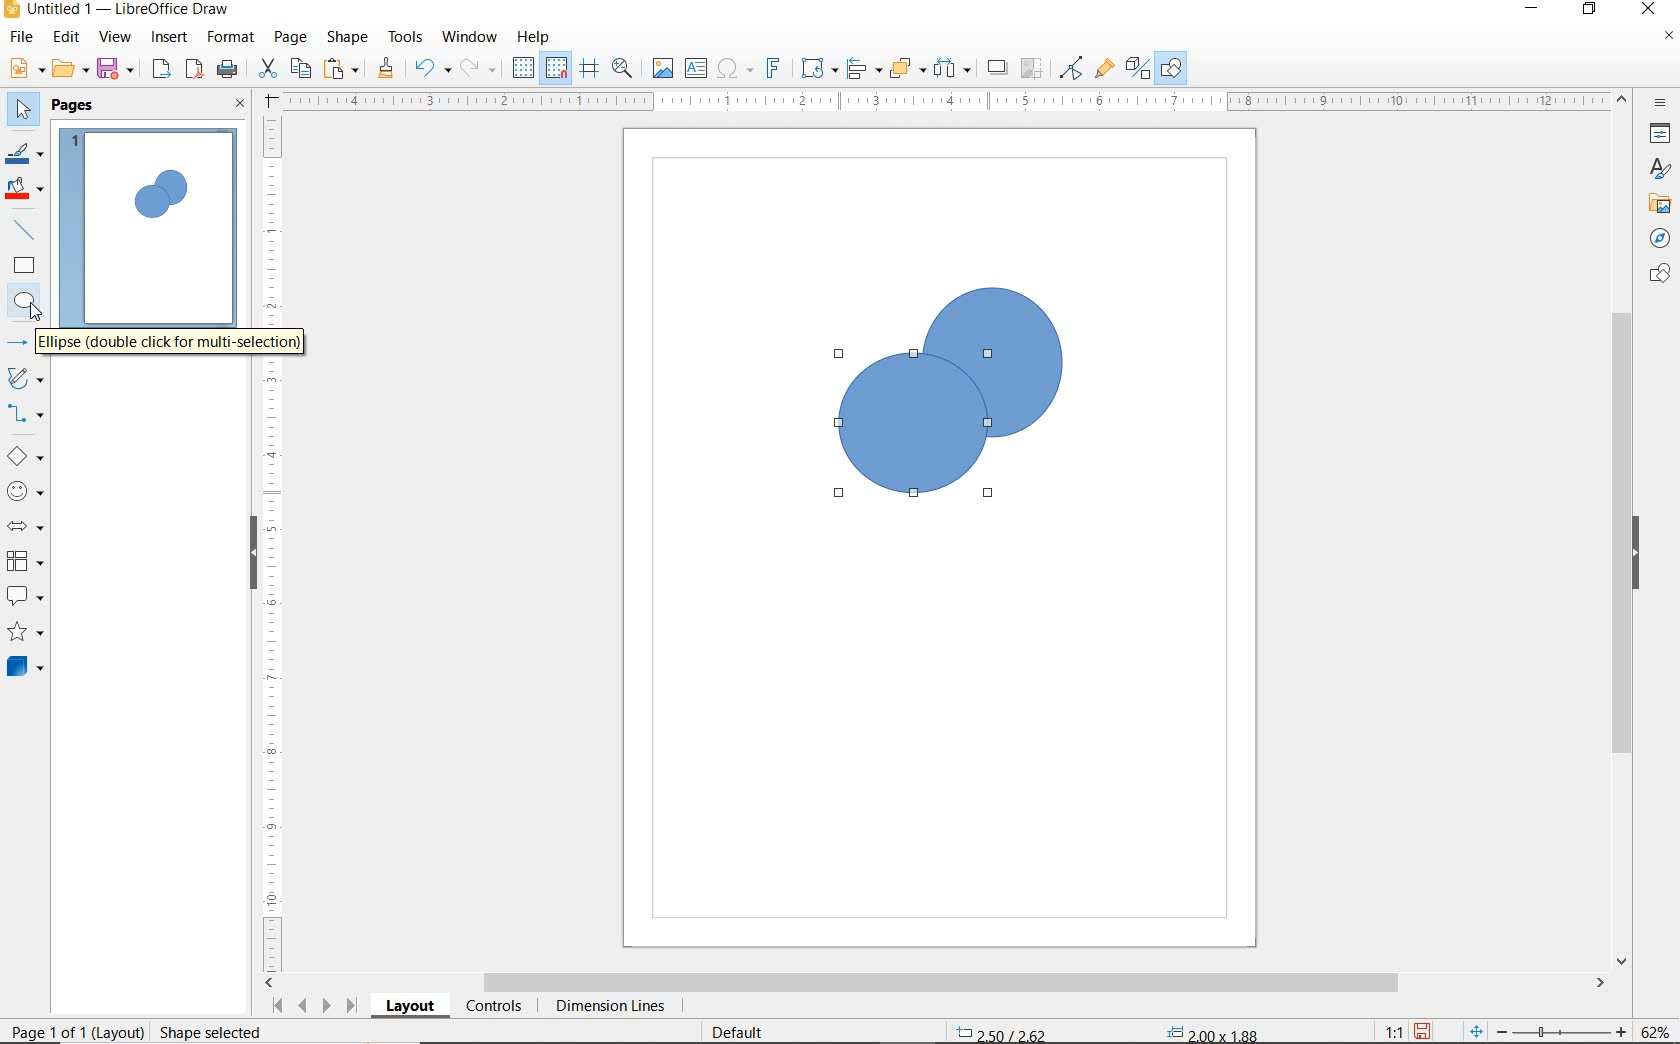 This screenshot has height=1044, width=1680. I want to click on FILE NAME, so click(116, 11).